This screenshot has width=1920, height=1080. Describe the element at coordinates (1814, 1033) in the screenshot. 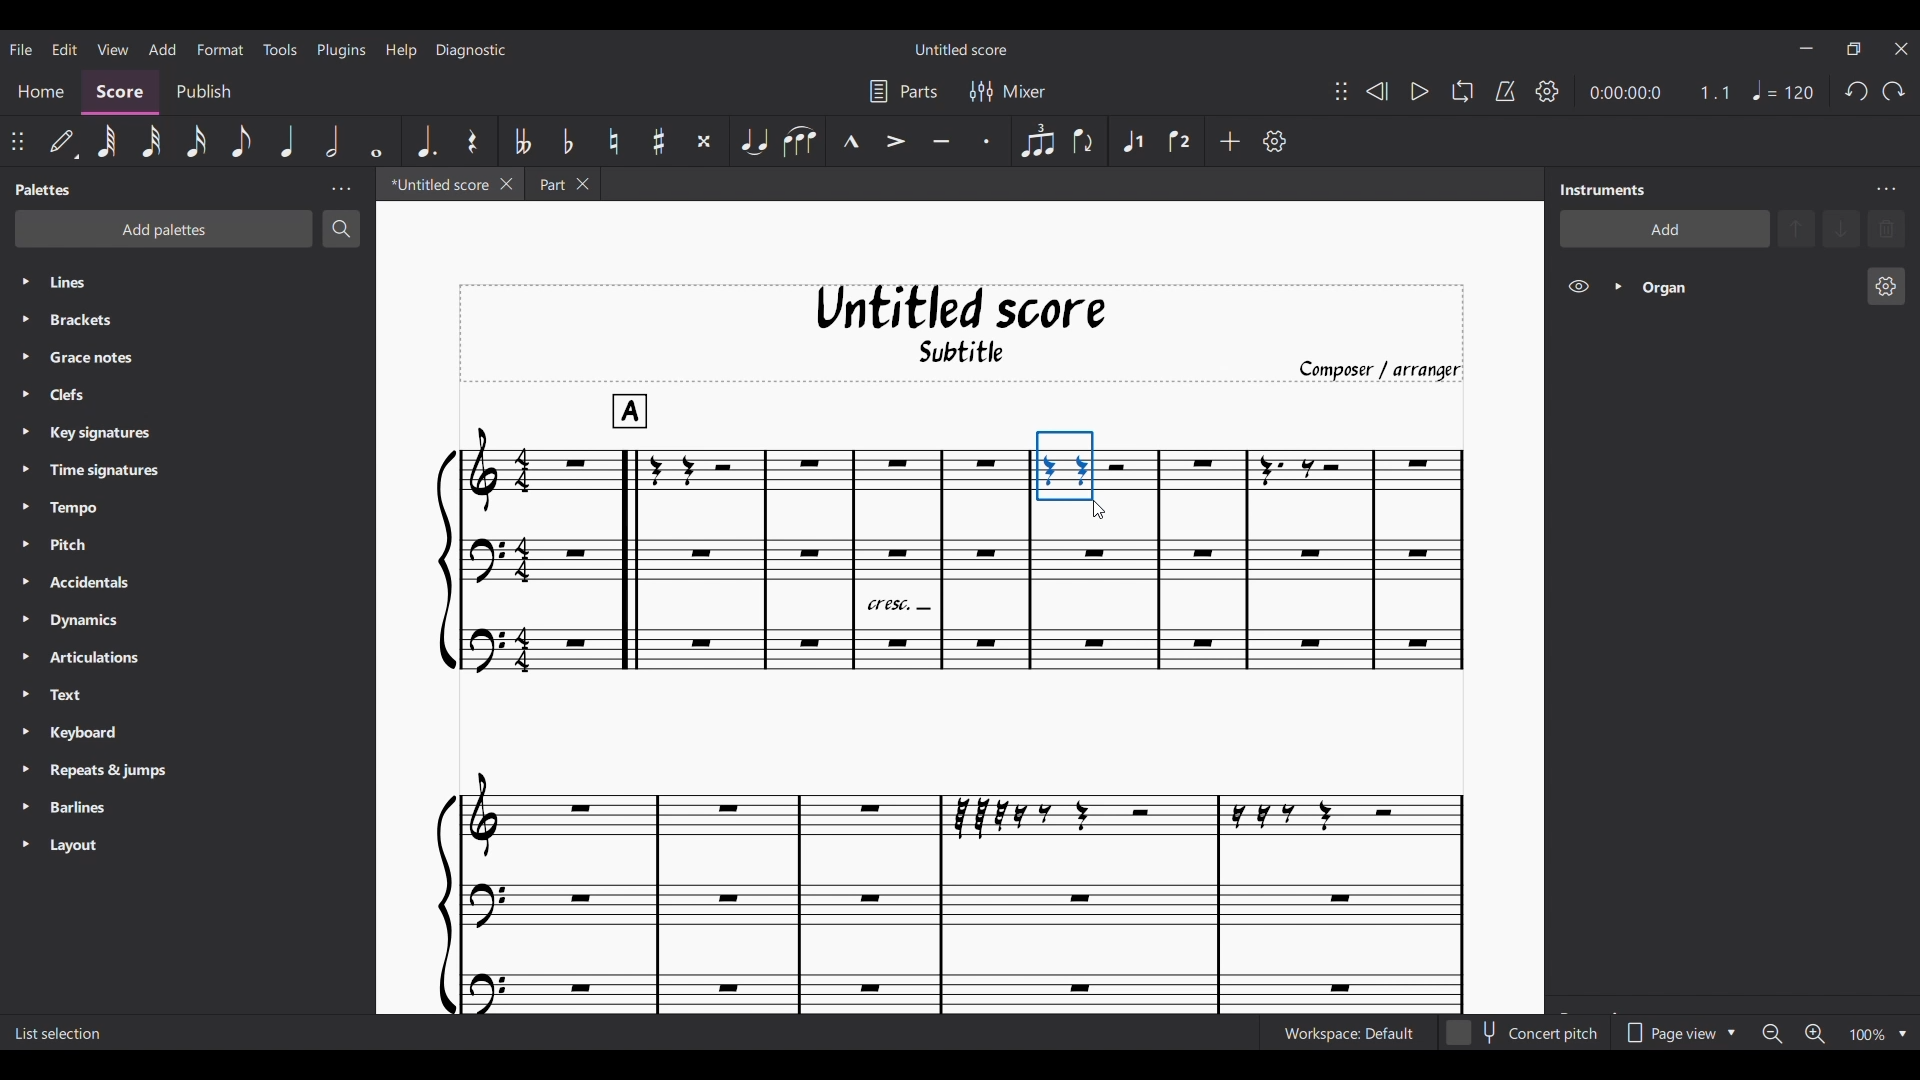

I see `Zoom in` at that location.